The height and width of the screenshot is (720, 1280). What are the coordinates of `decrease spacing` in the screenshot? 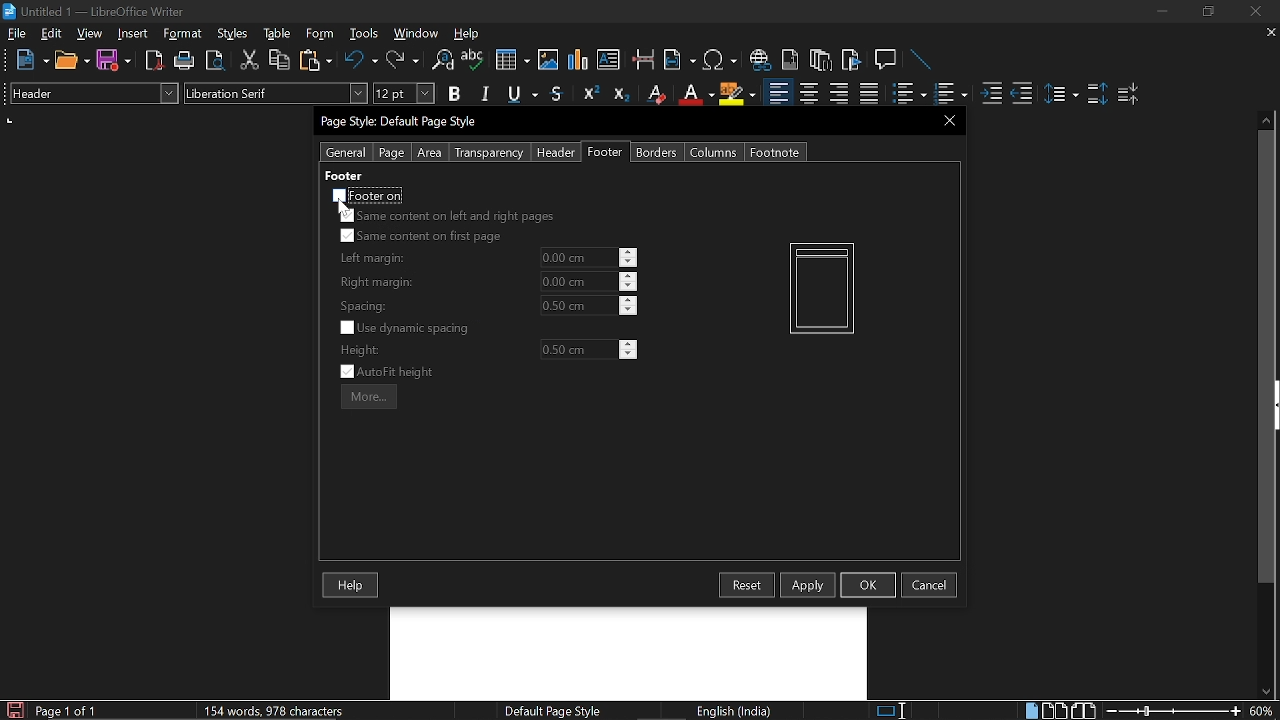 It's located at (628, 311).